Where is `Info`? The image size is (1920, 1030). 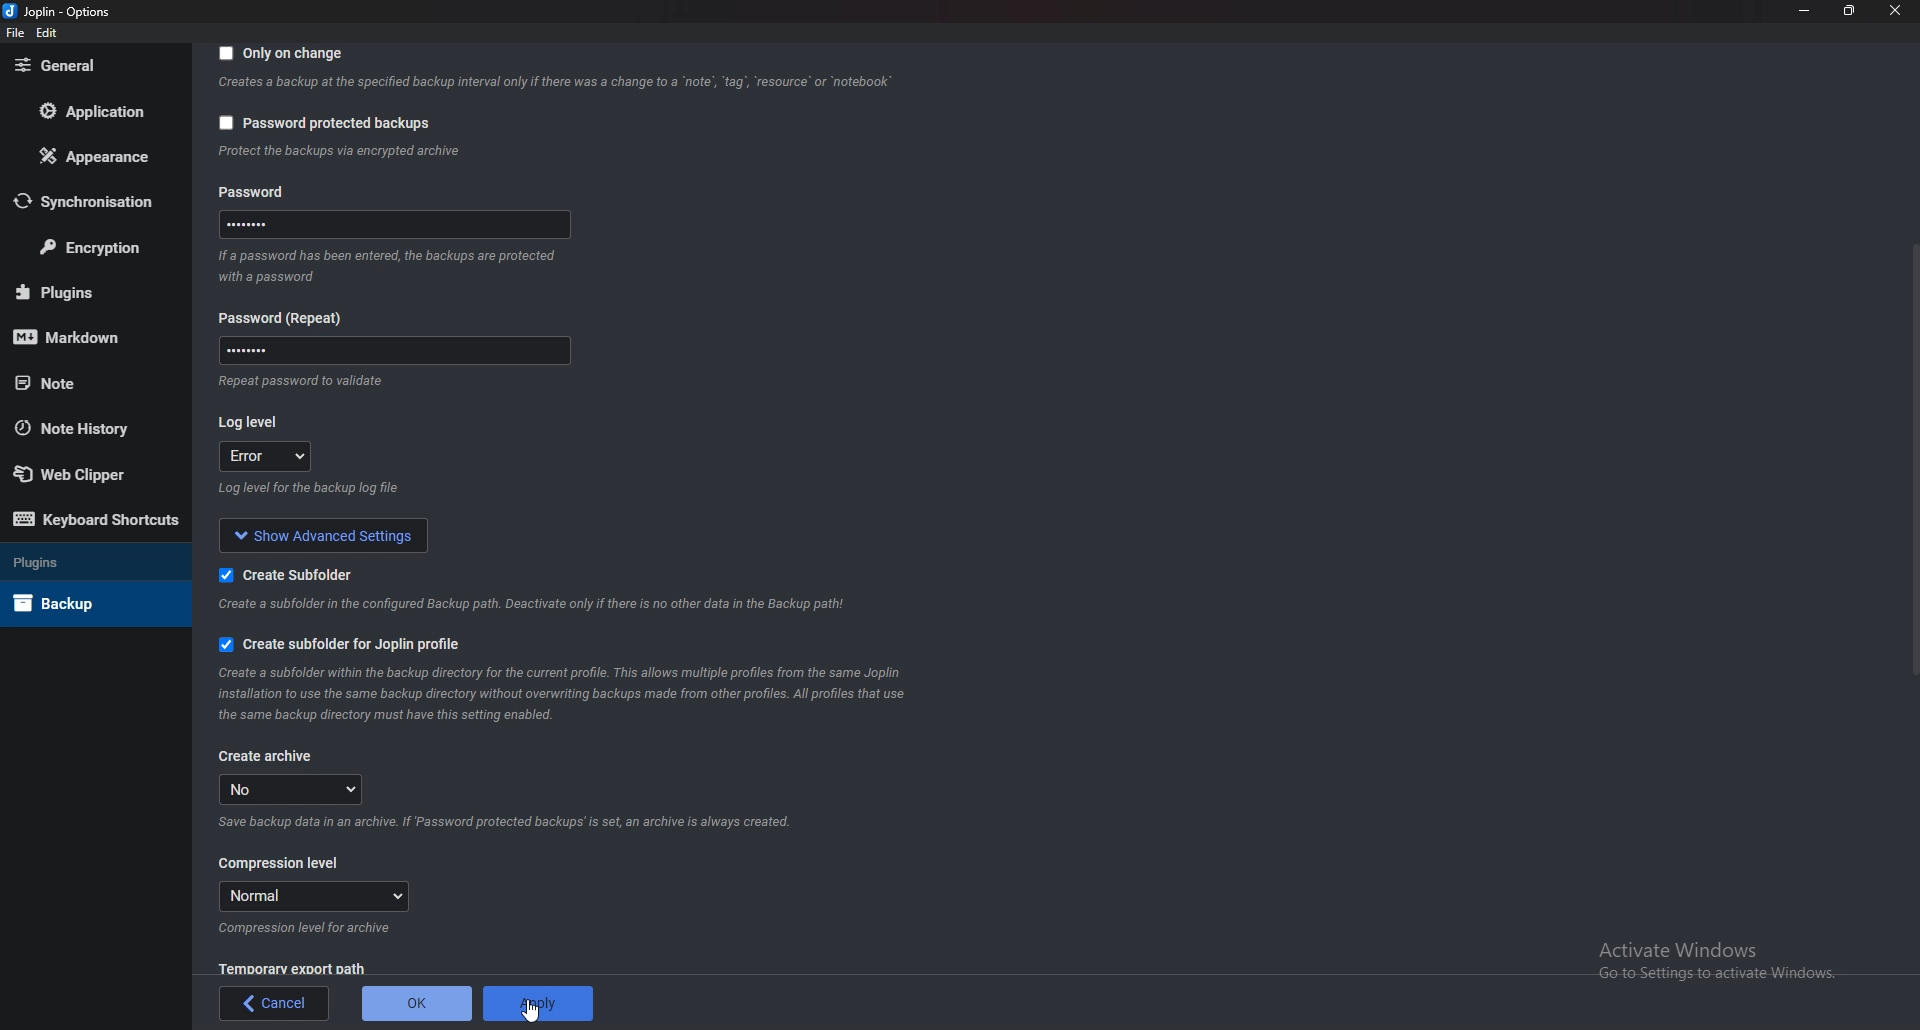
Info is located at coordinates (394, 265).